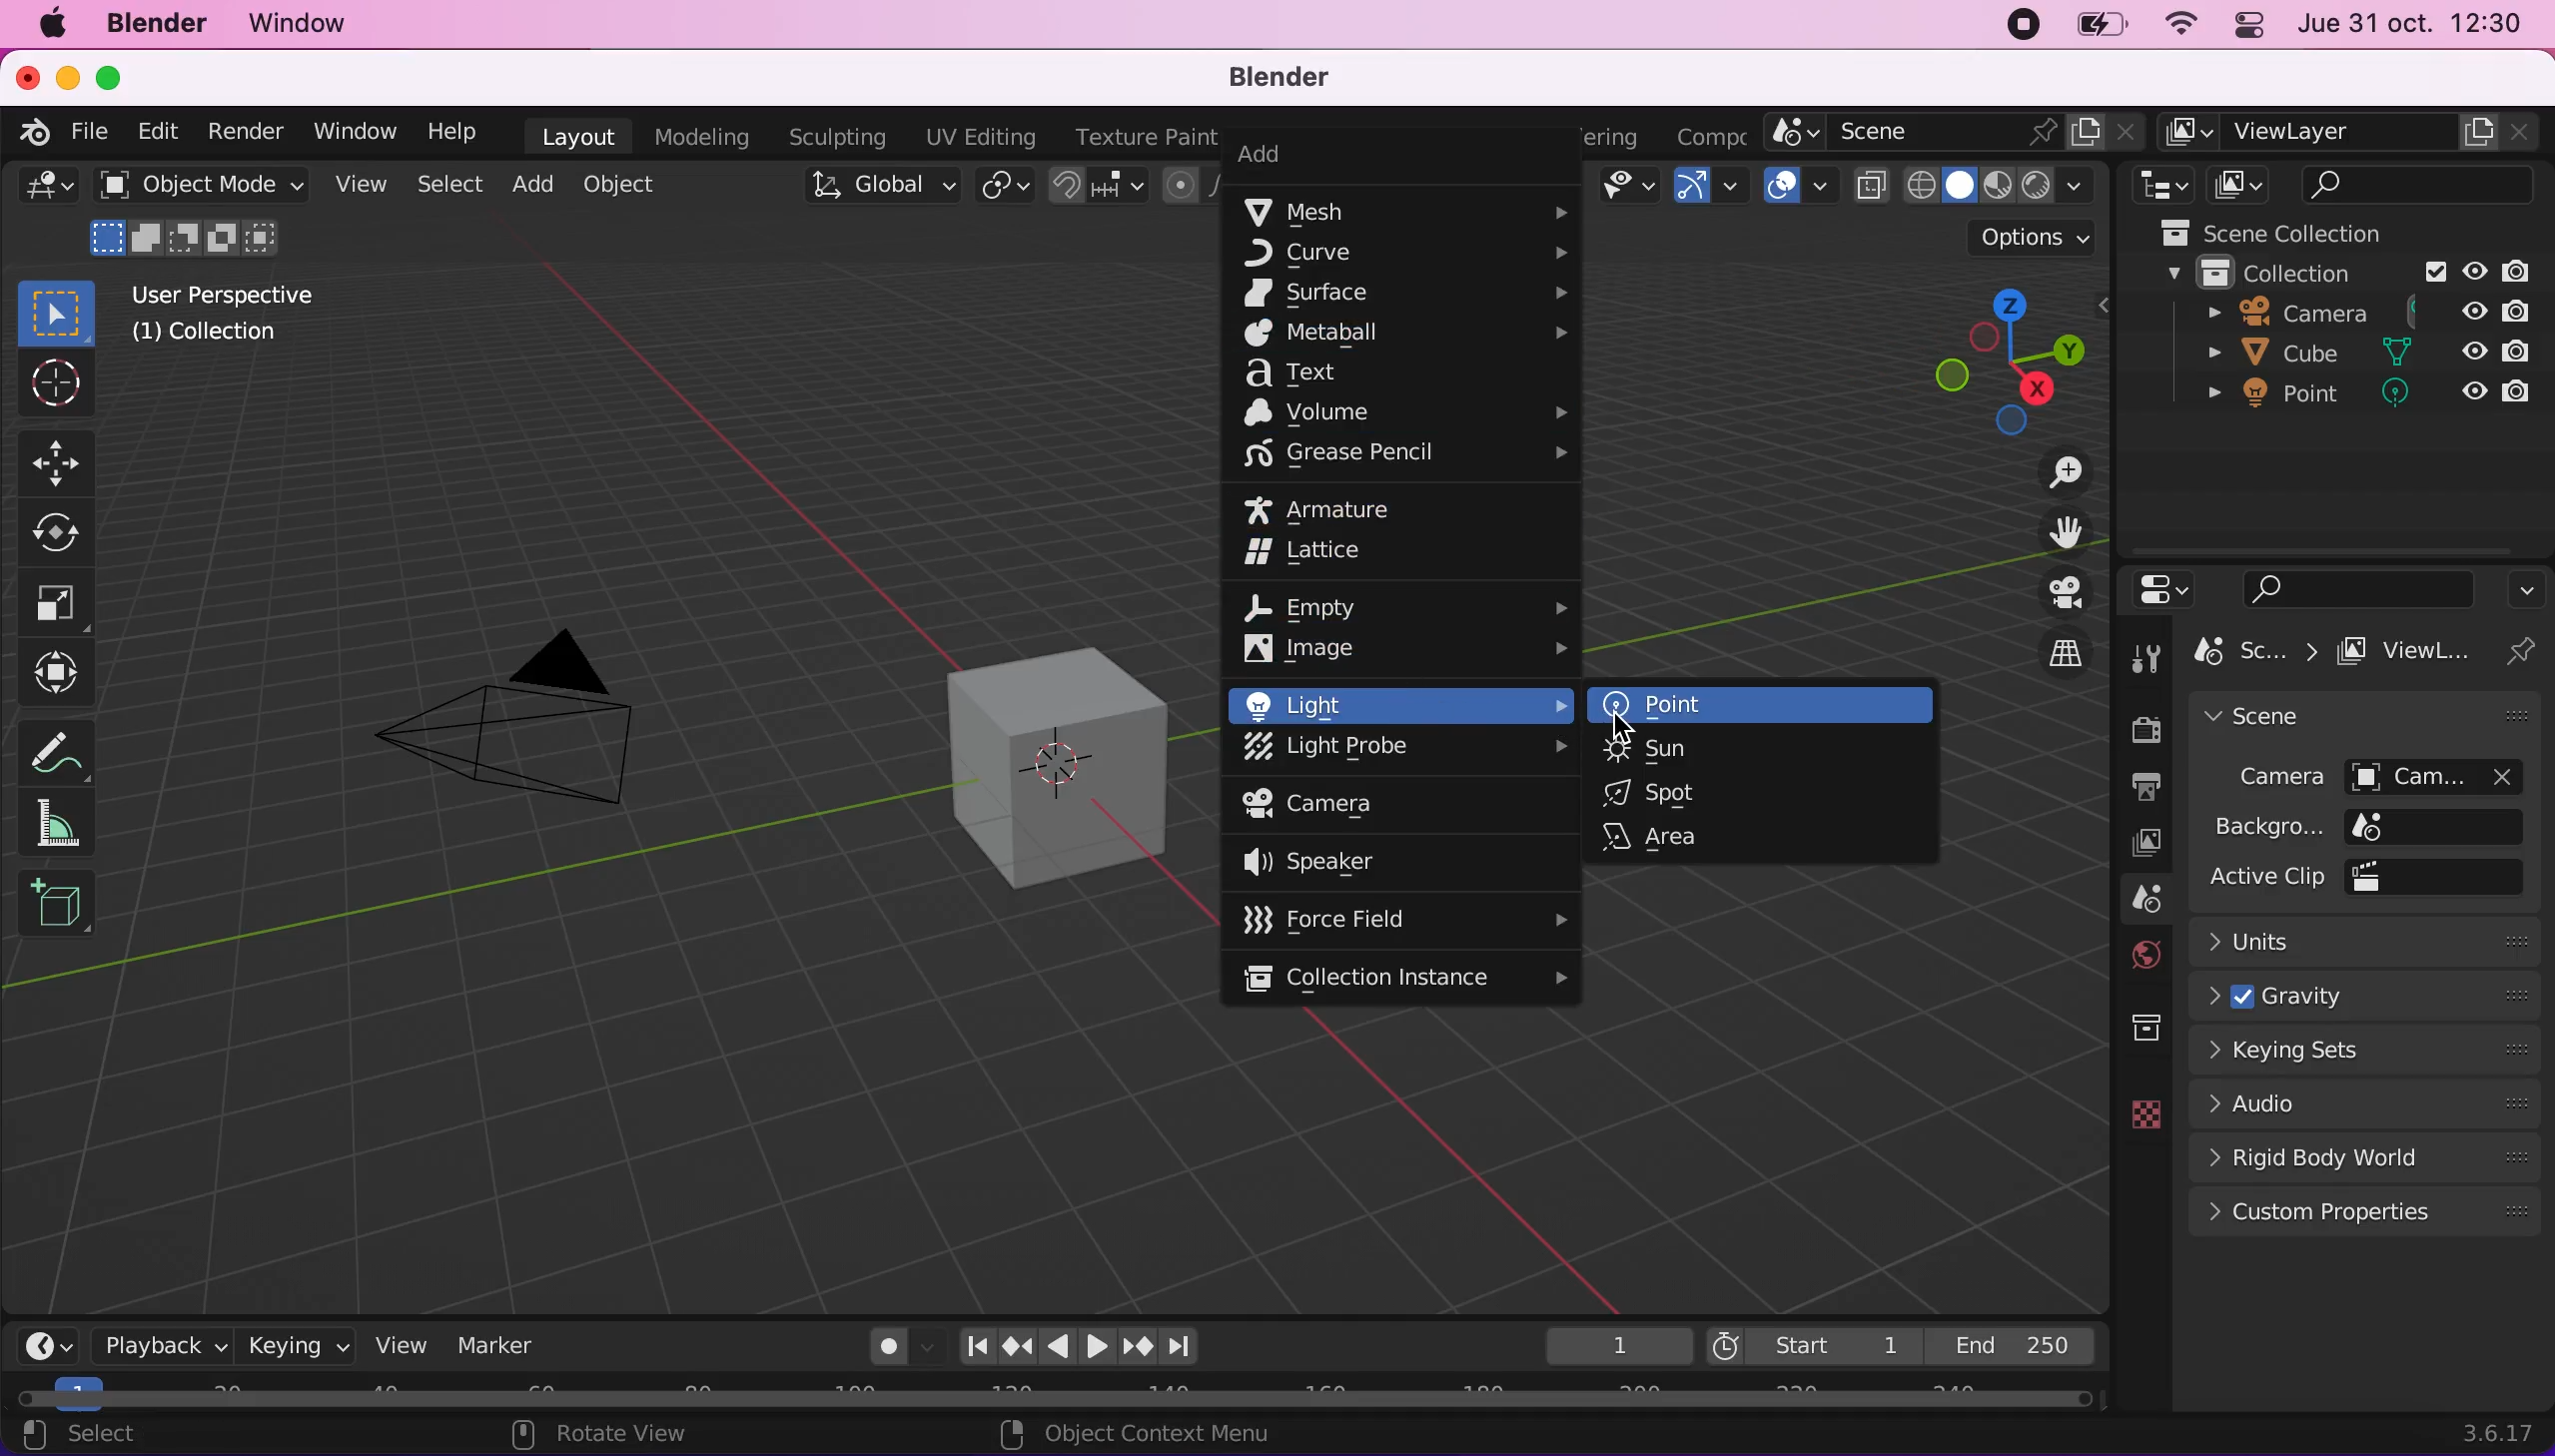 Image resolution: width=2555 pixels, height=1456 pixels. I want to click on pin, so click(2528, 651).